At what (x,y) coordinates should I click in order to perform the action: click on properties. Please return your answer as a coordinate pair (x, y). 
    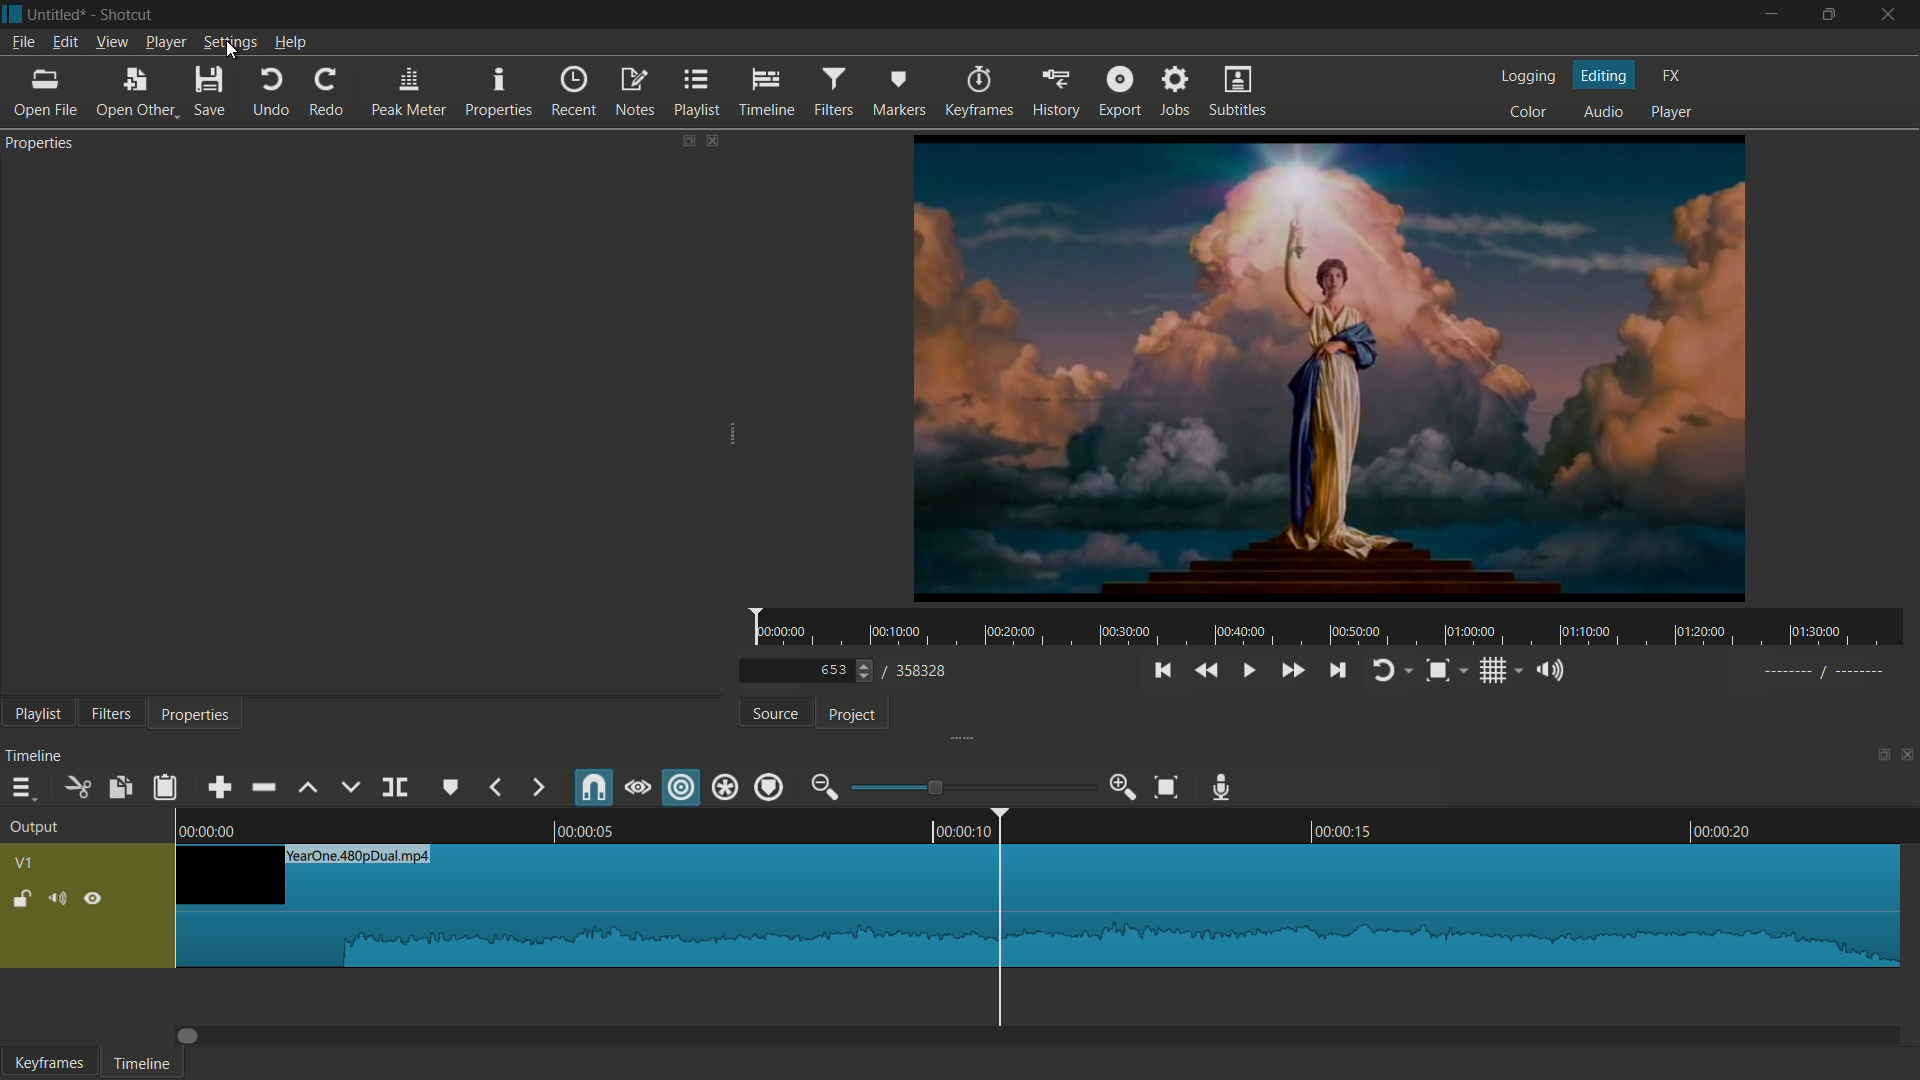
    Looking at the image, I should click on (39, 143).